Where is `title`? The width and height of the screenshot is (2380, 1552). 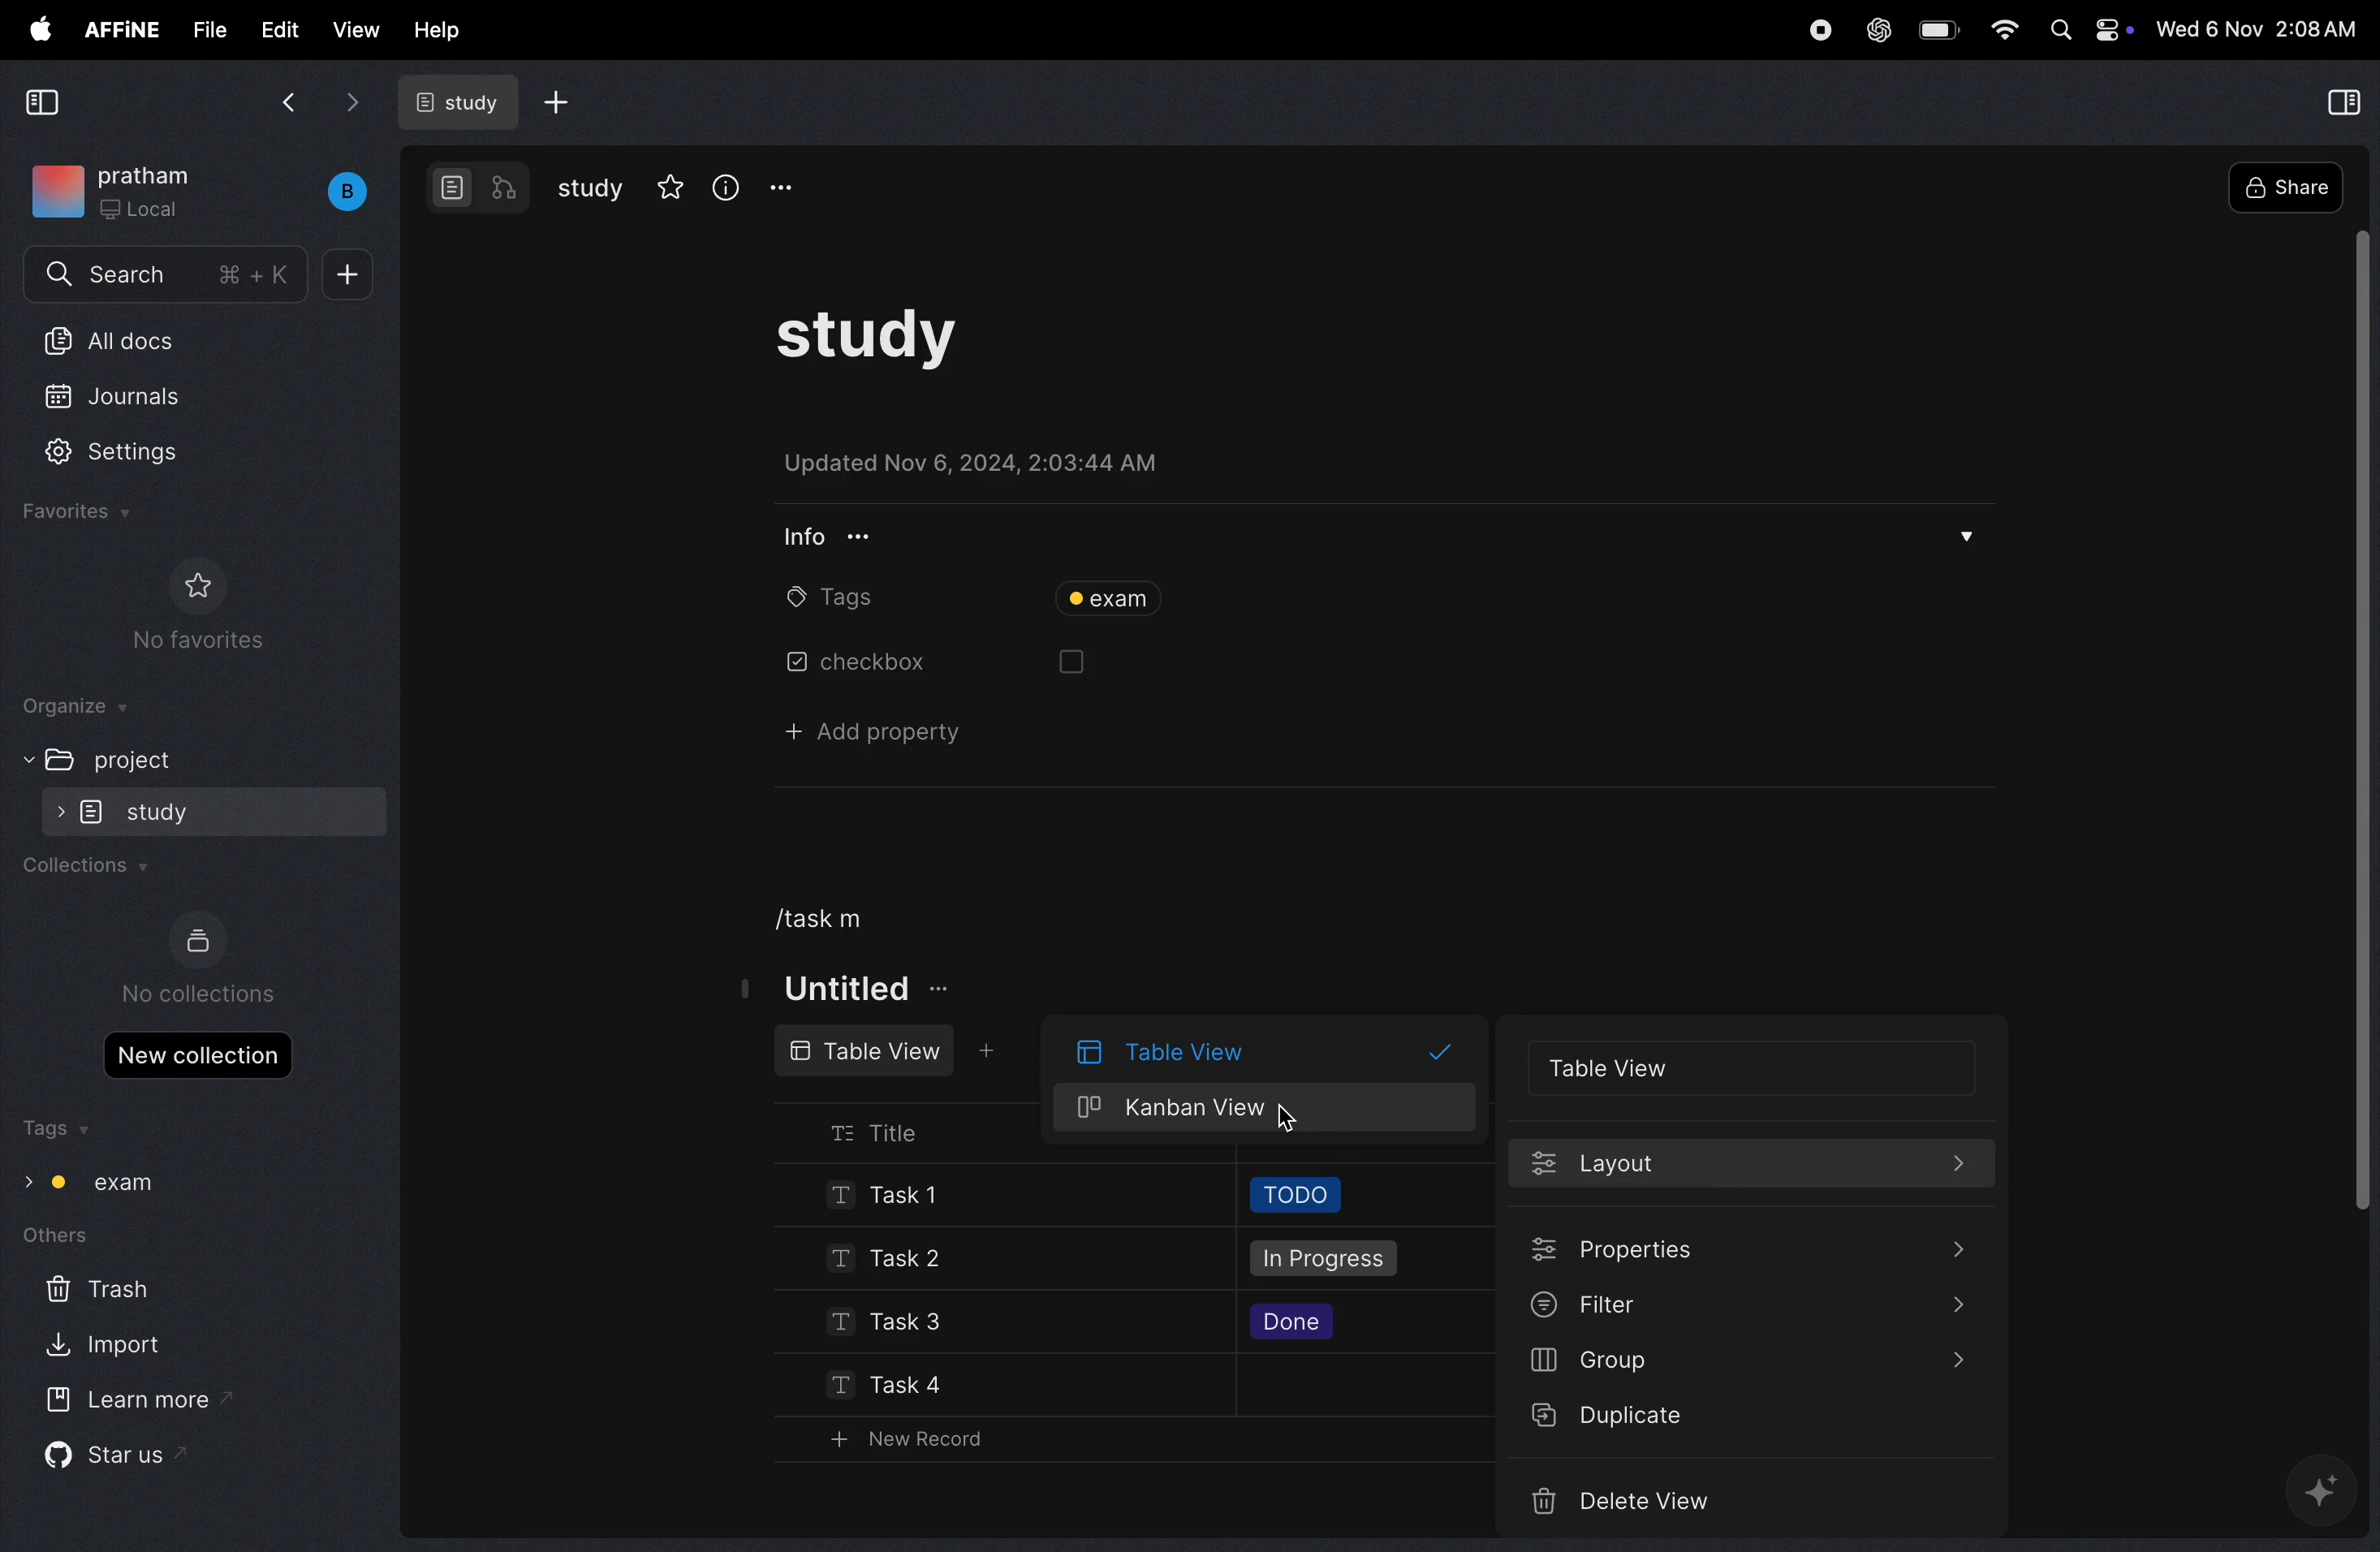
title is located at coordinates (899, 1127).